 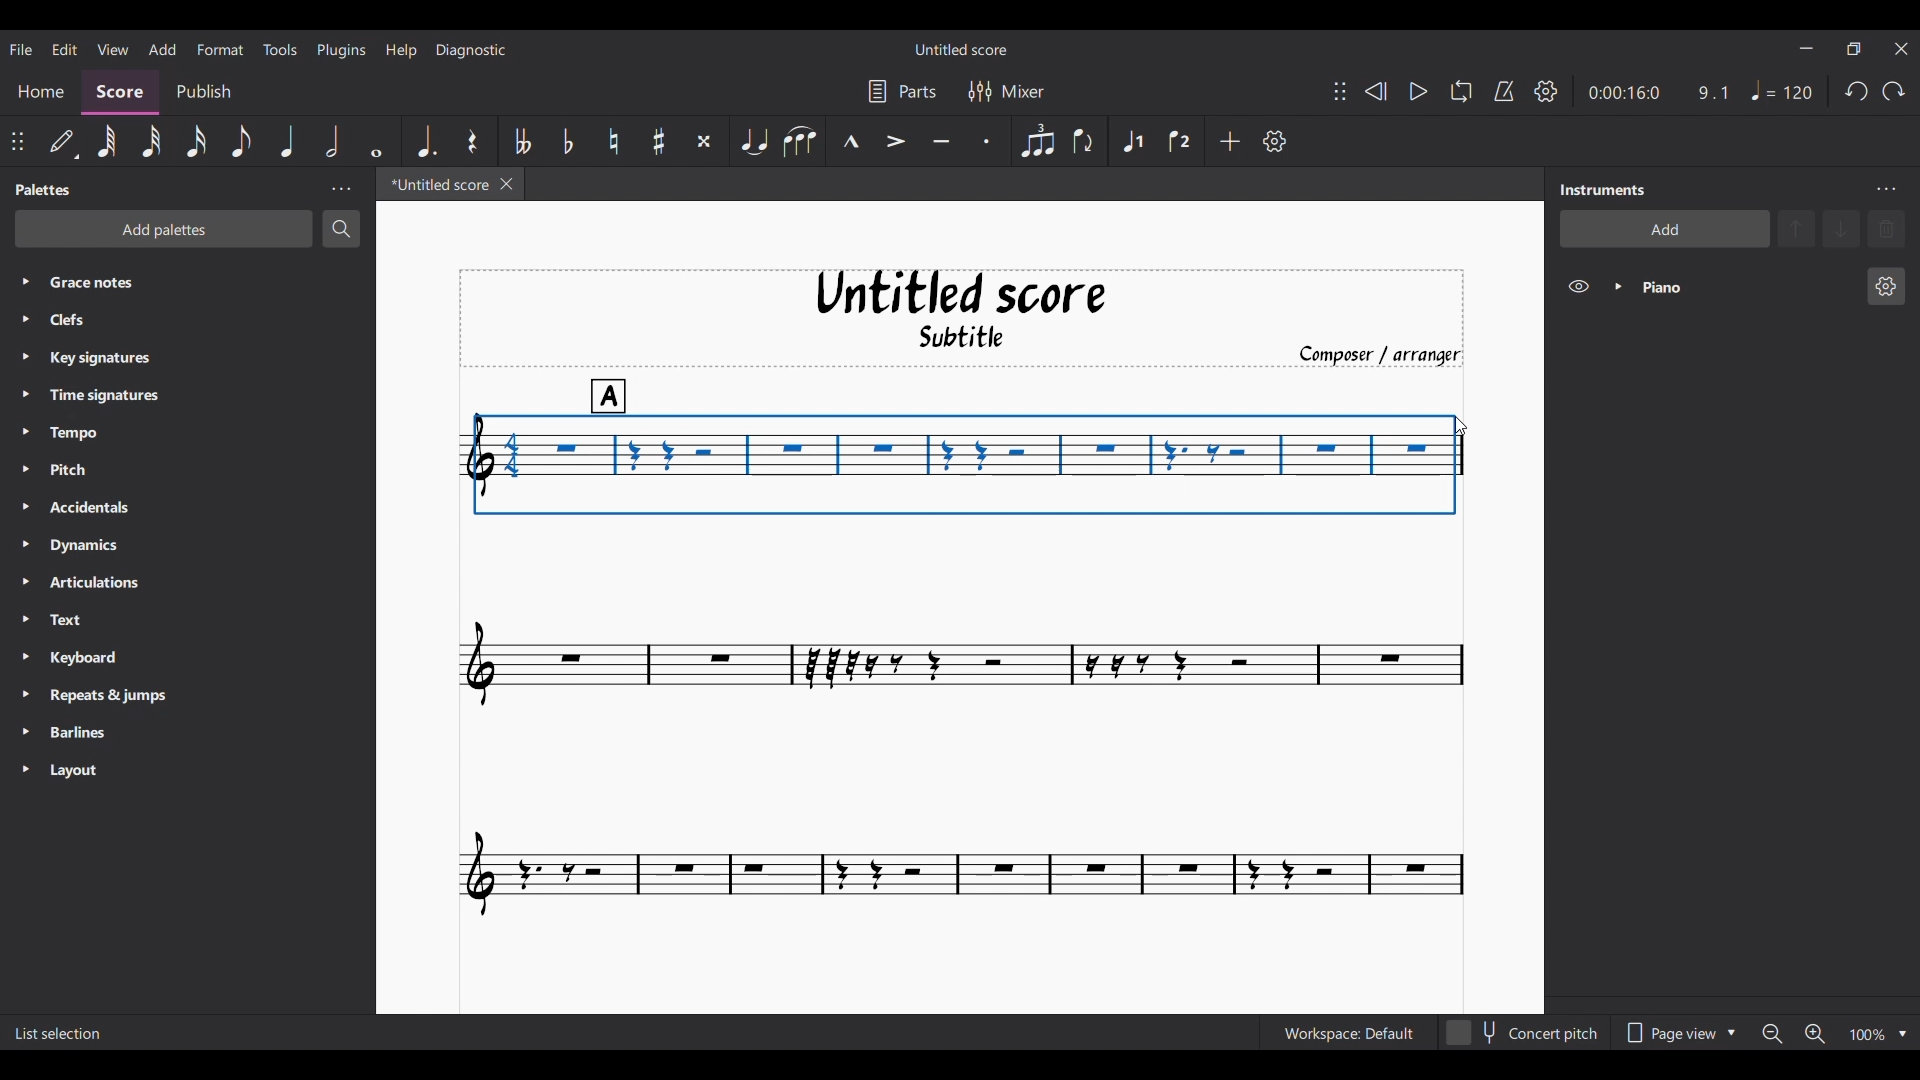 What do you see at coordinates (985, 141) in the screenshot?
I see `Staccato` at bounding box center [985, 141].